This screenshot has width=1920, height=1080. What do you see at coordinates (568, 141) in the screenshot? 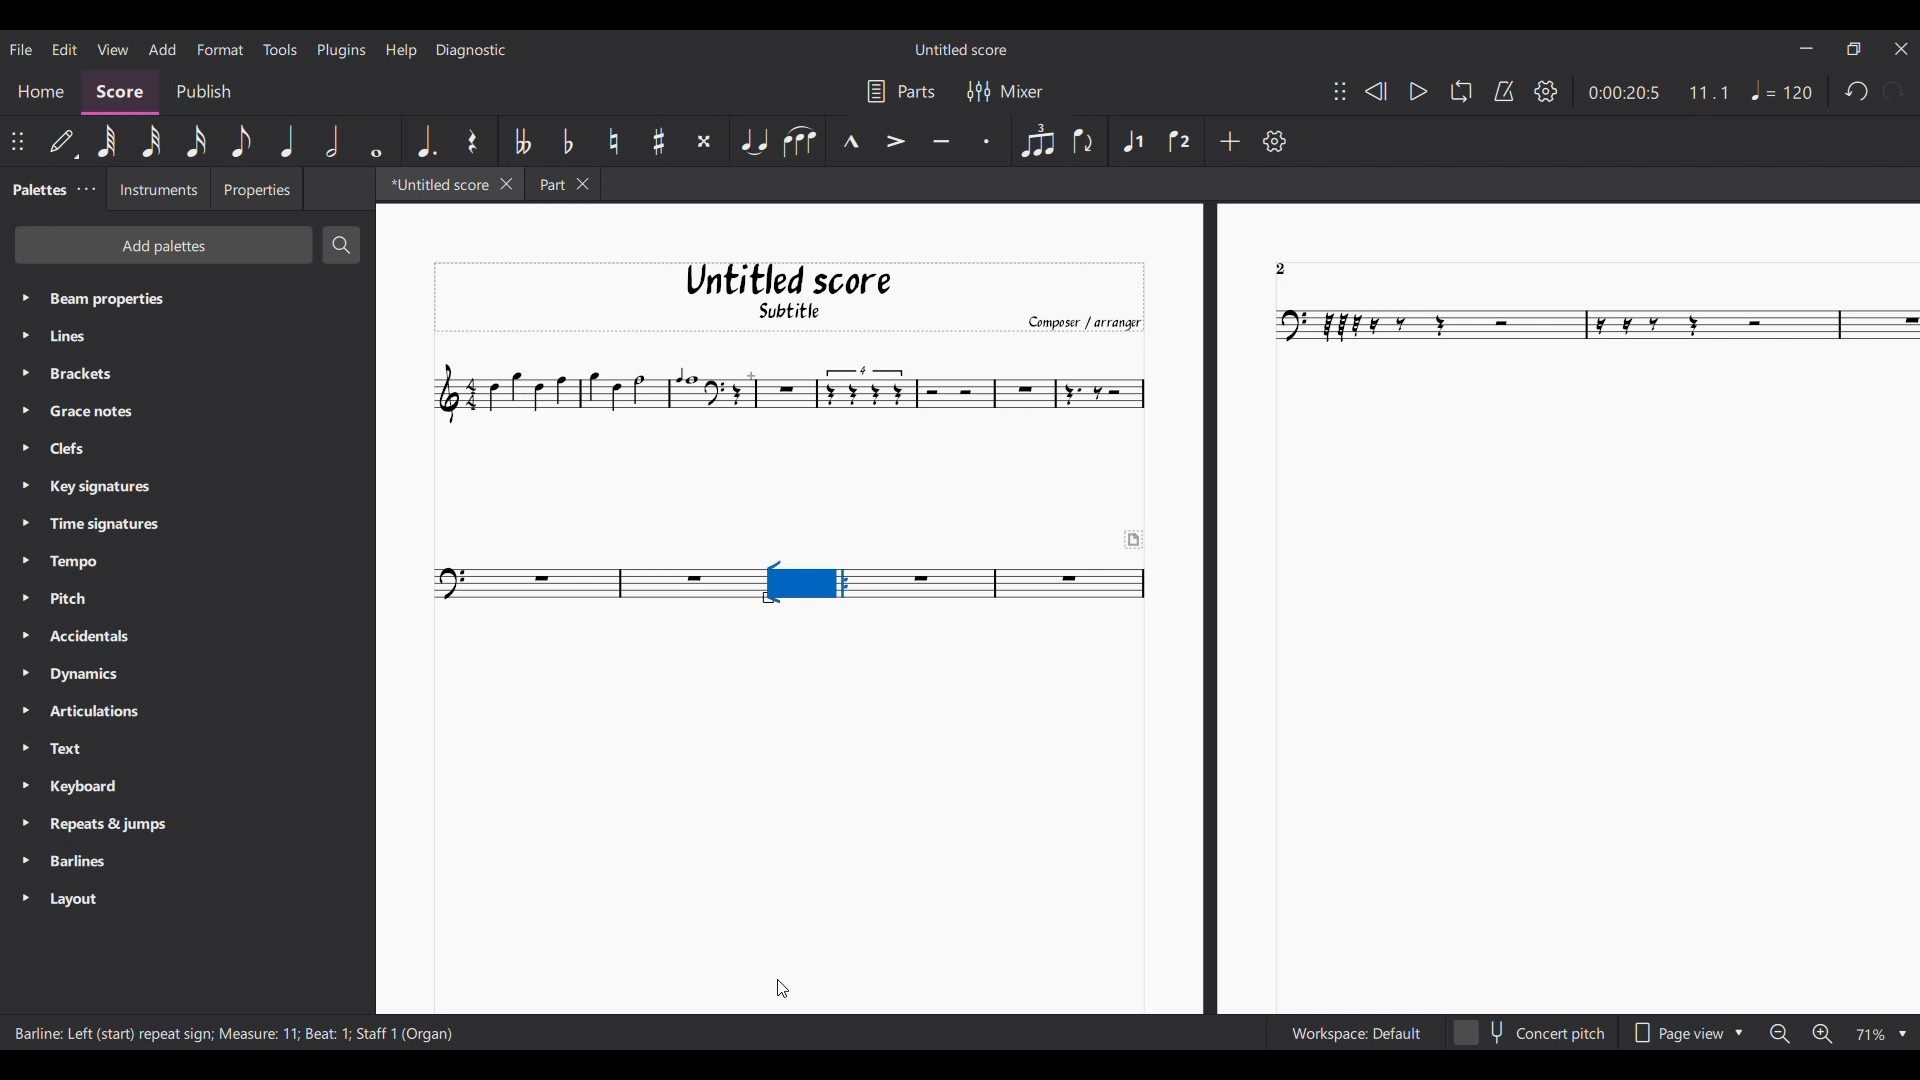
I see `Toggle flat` at bounding box center [568, 141].